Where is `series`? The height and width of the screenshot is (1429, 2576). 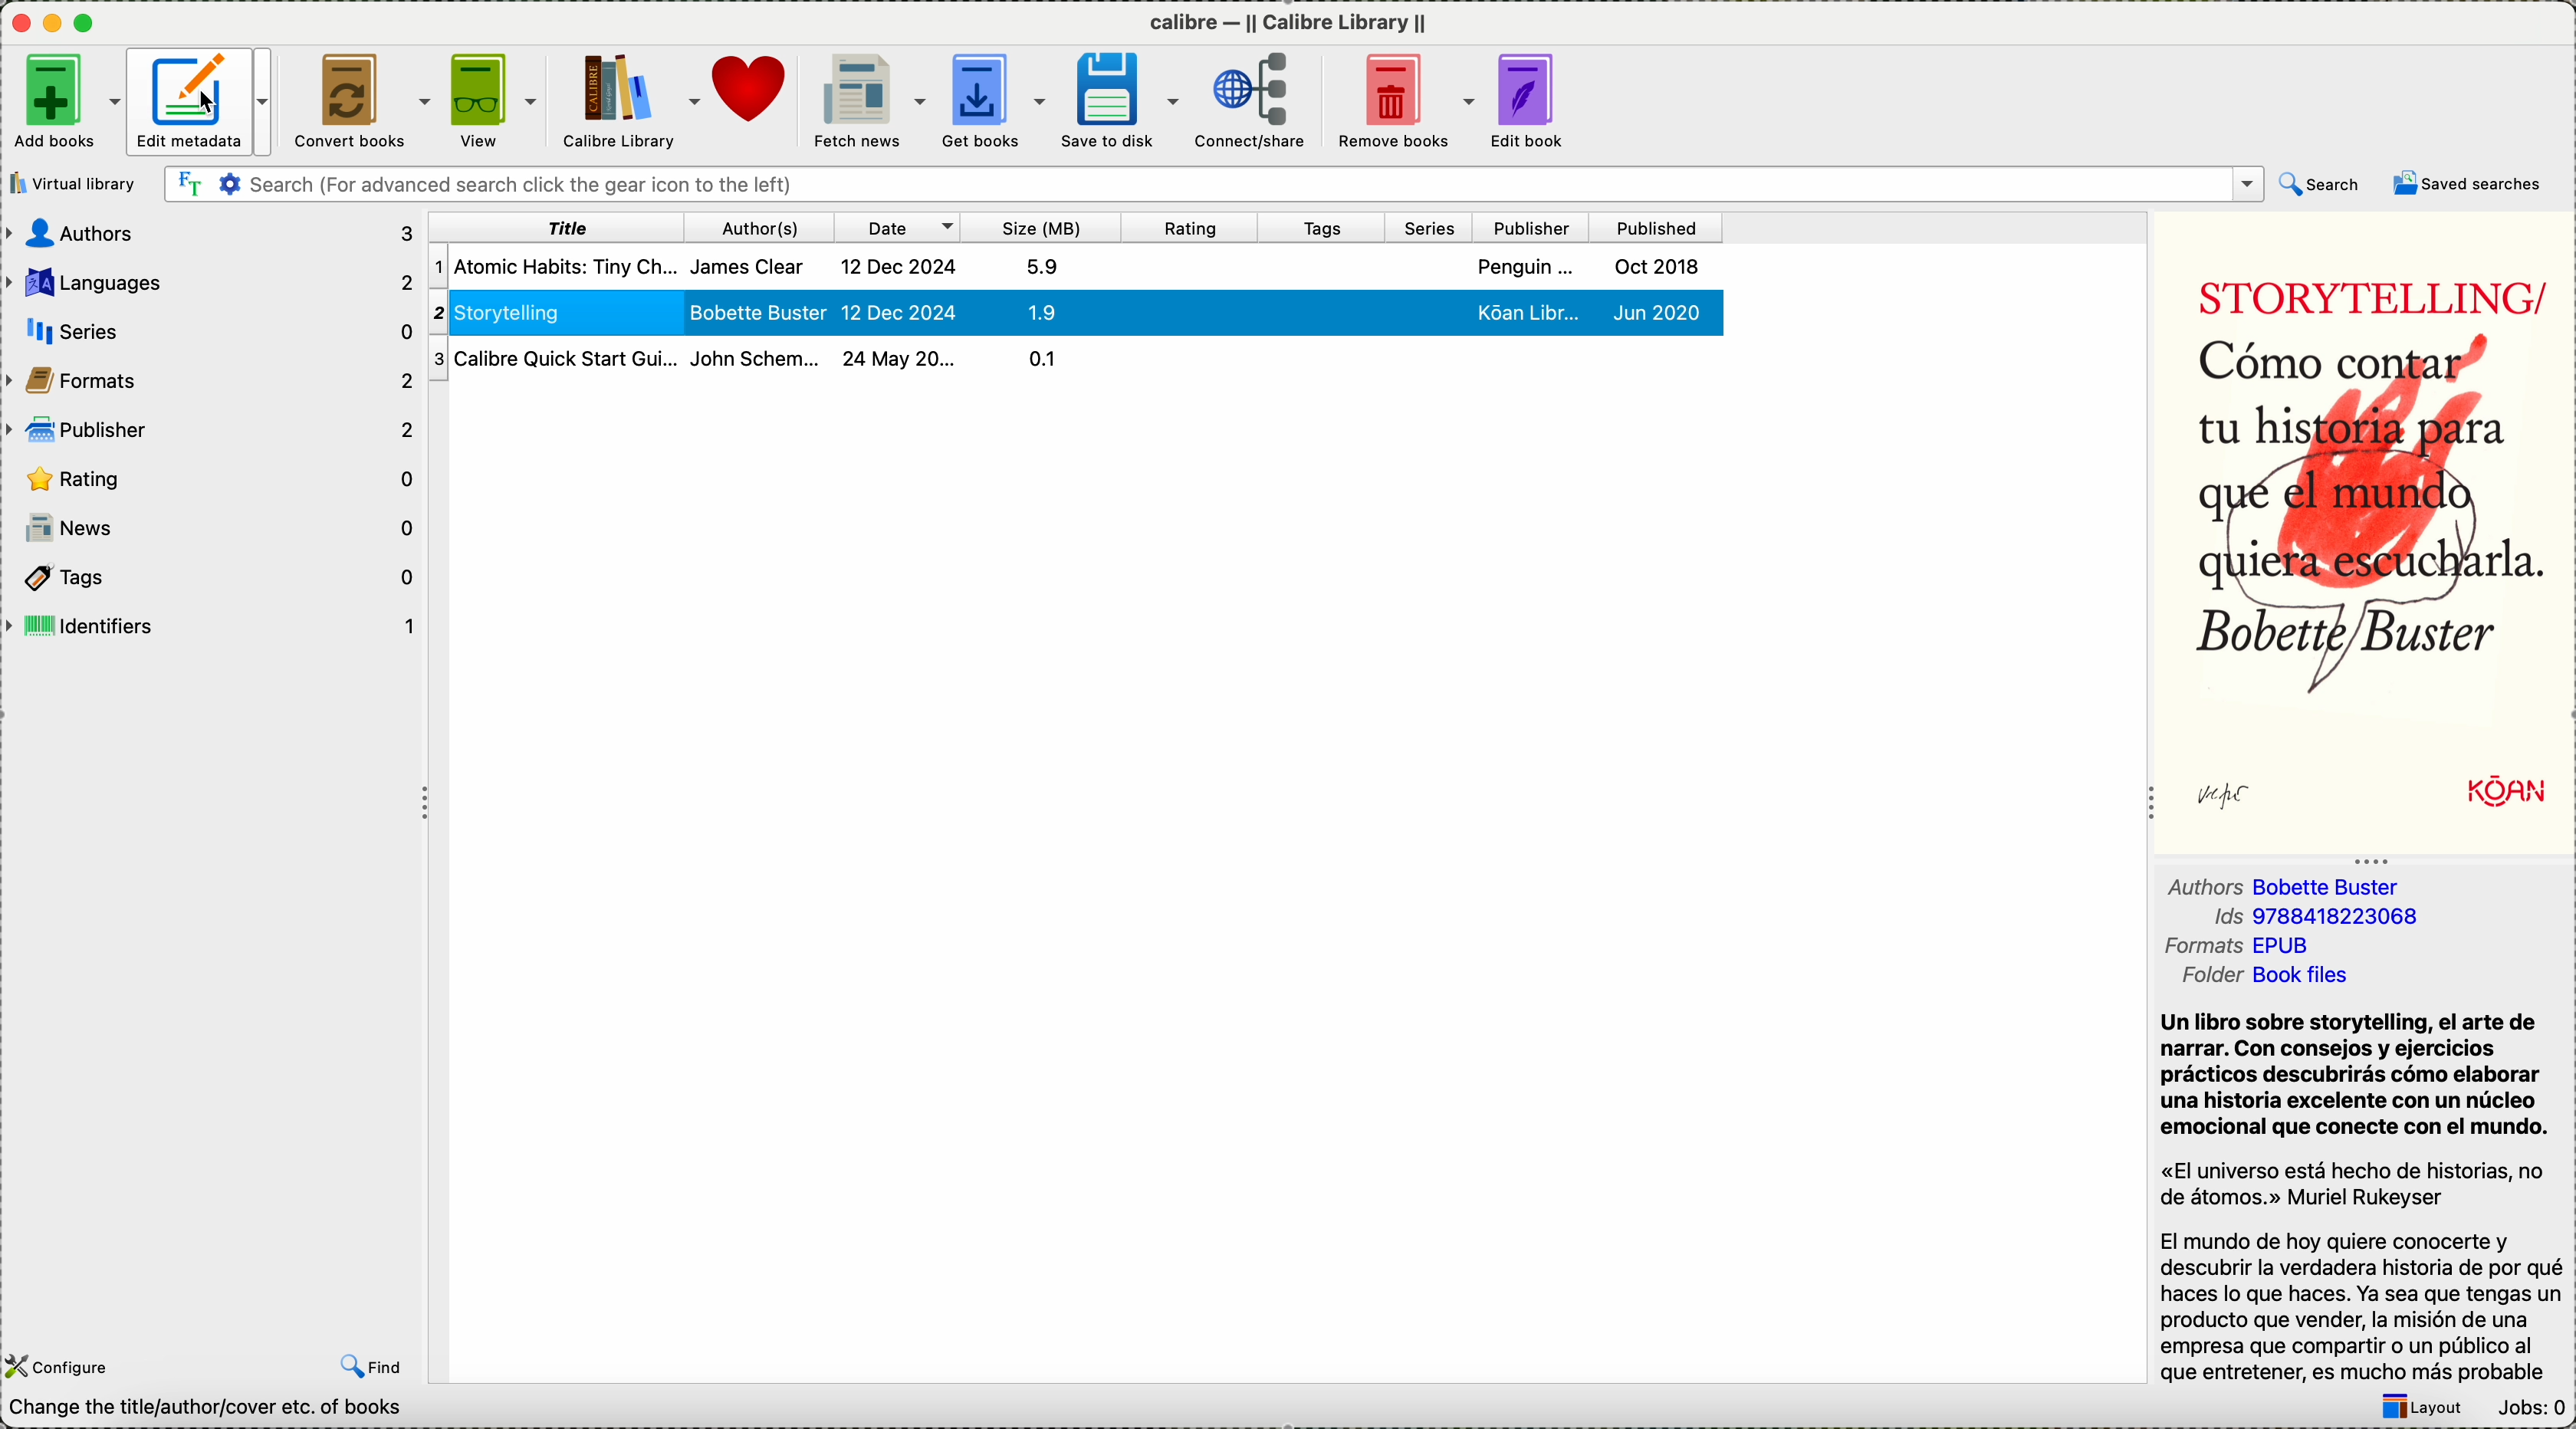
series is located at coordinates (214, 329).